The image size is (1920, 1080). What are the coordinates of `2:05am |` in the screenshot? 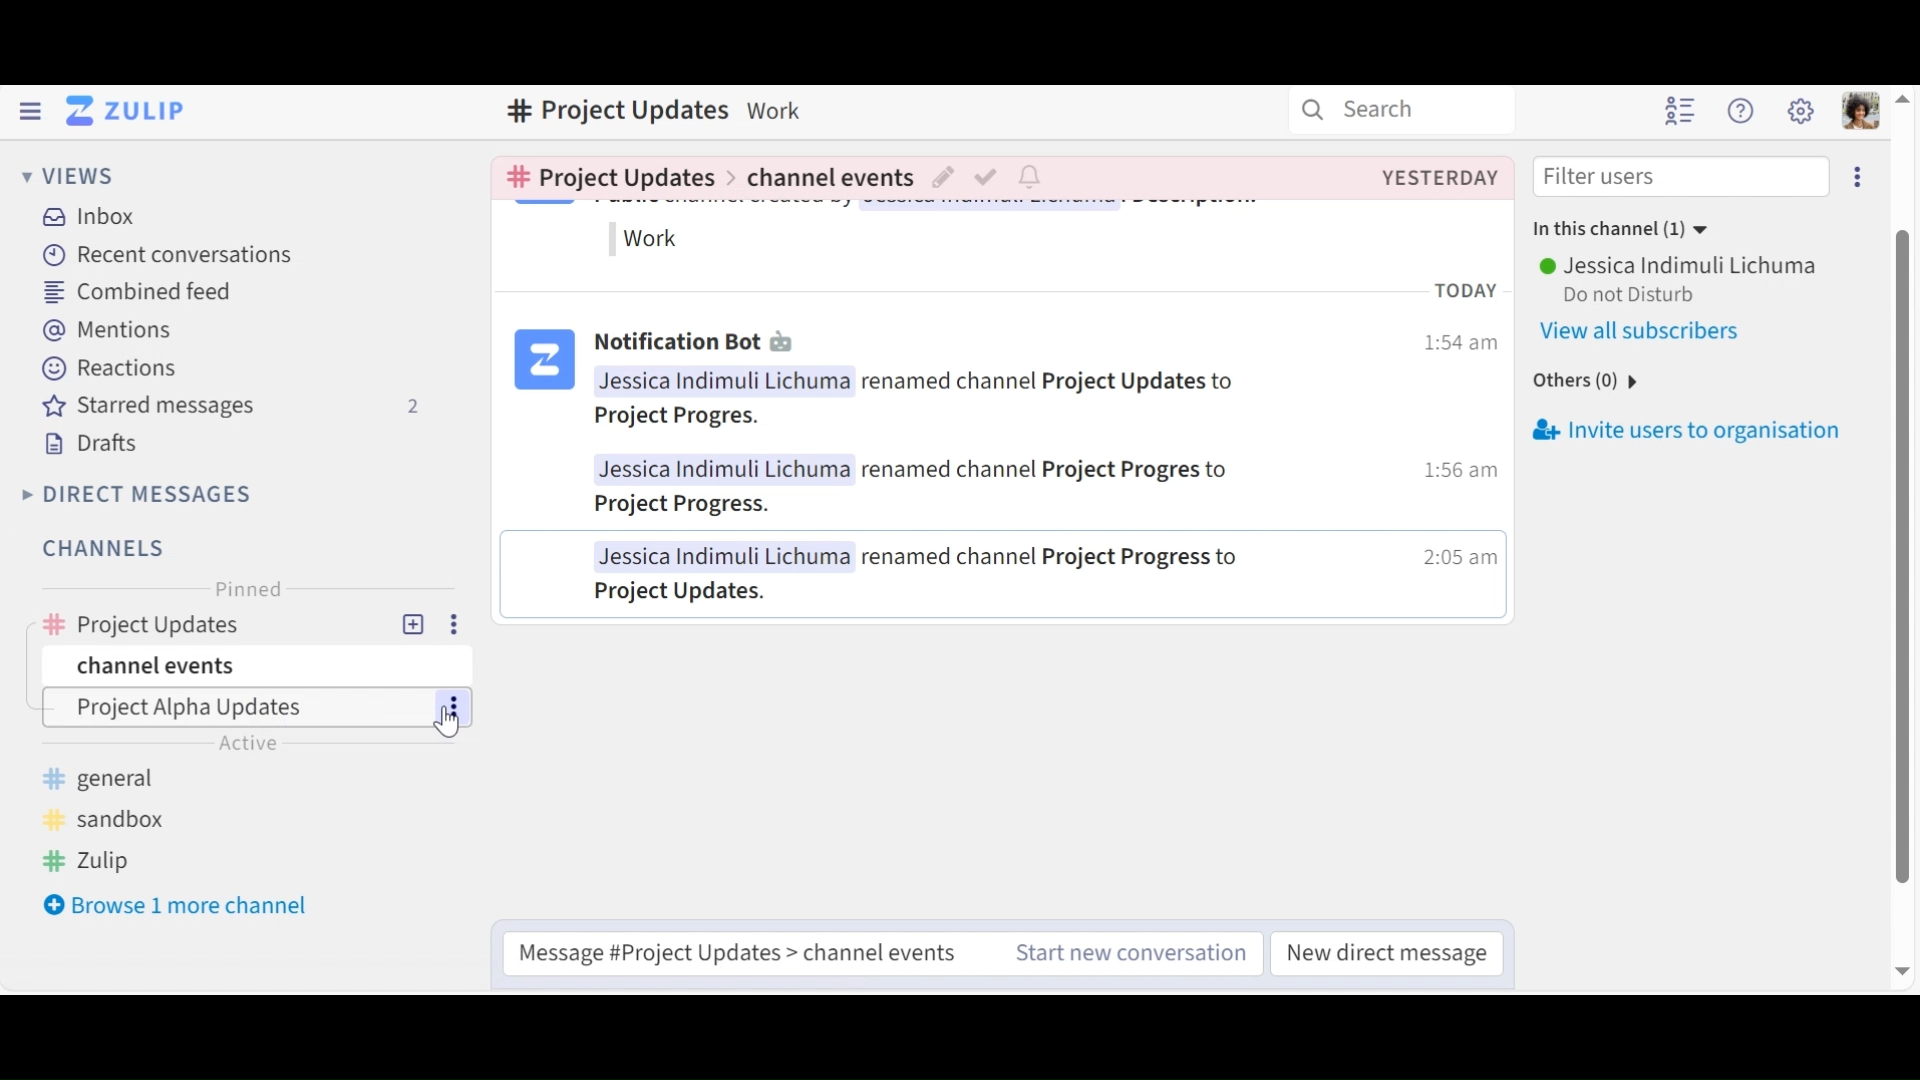 It's located at (1459, 563).